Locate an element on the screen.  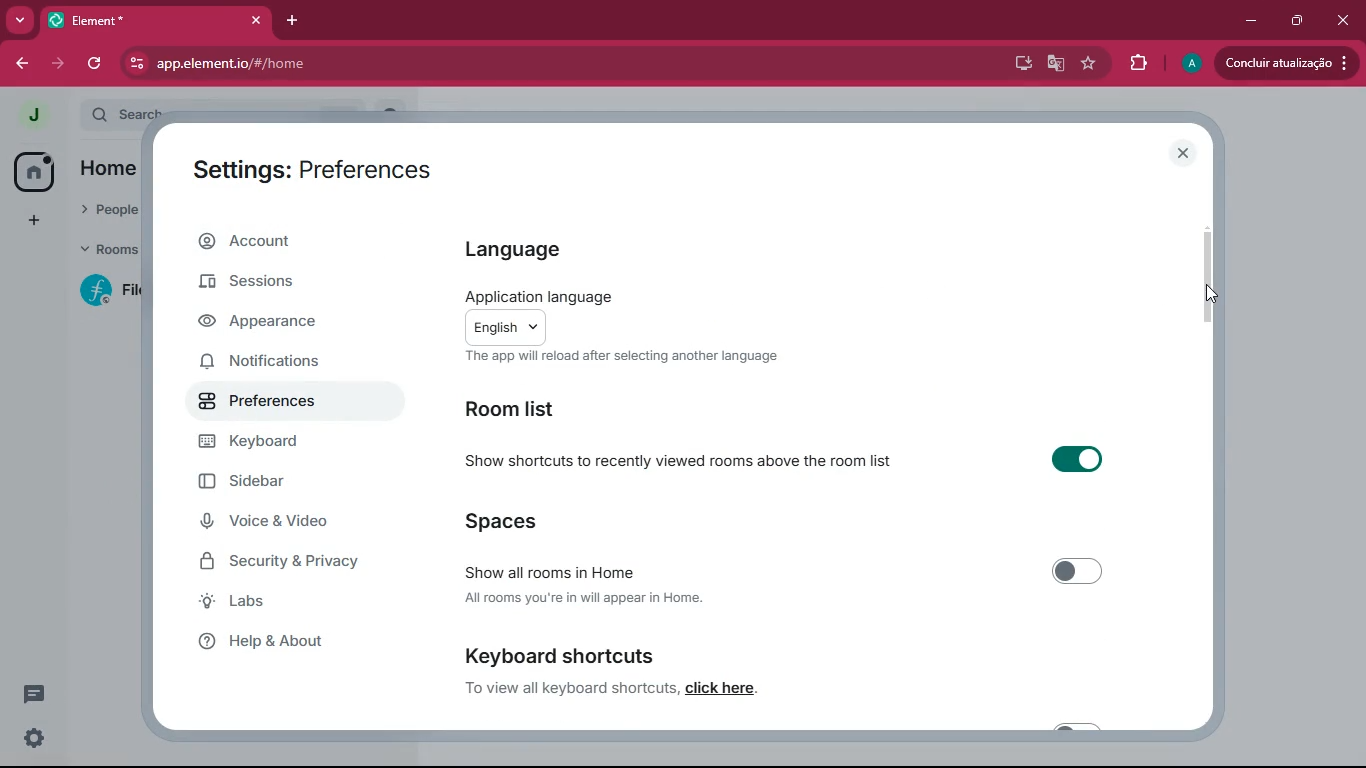
language is located at coordinates (519, 249).